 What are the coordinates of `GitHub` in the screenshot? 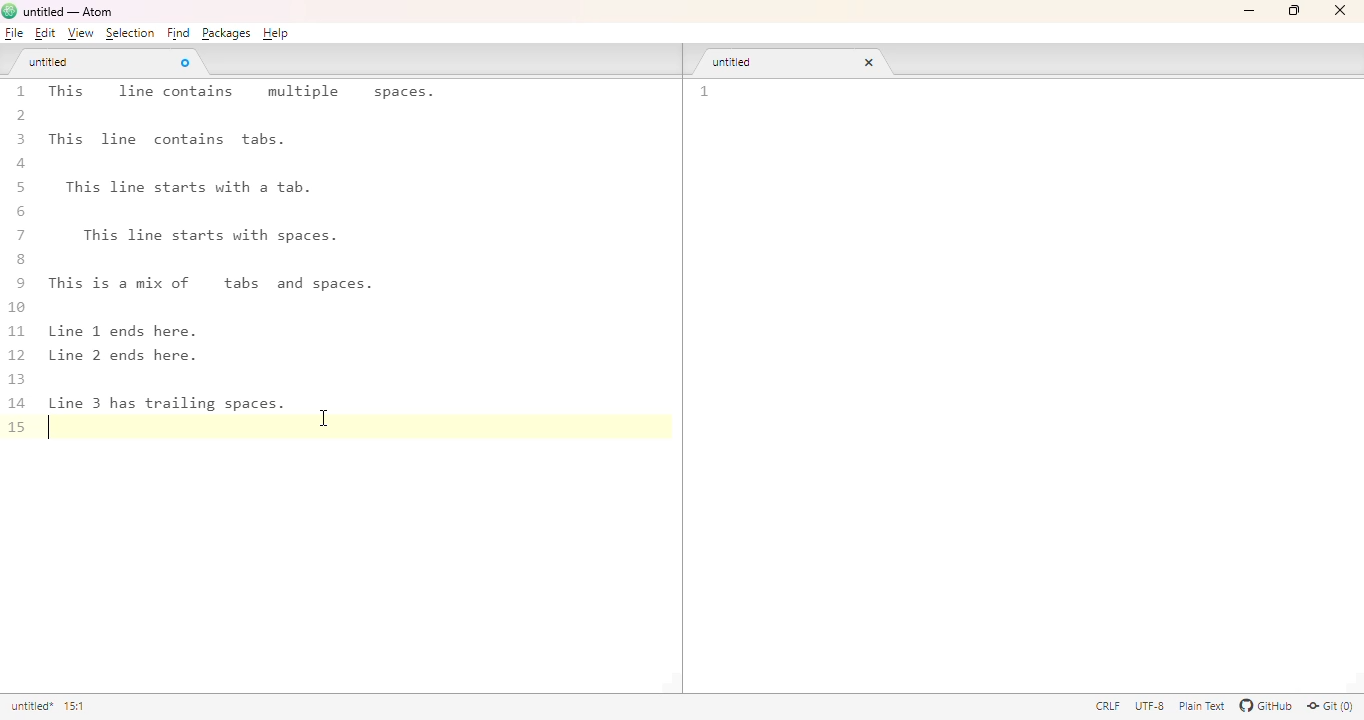 It's located at (1267, 706).